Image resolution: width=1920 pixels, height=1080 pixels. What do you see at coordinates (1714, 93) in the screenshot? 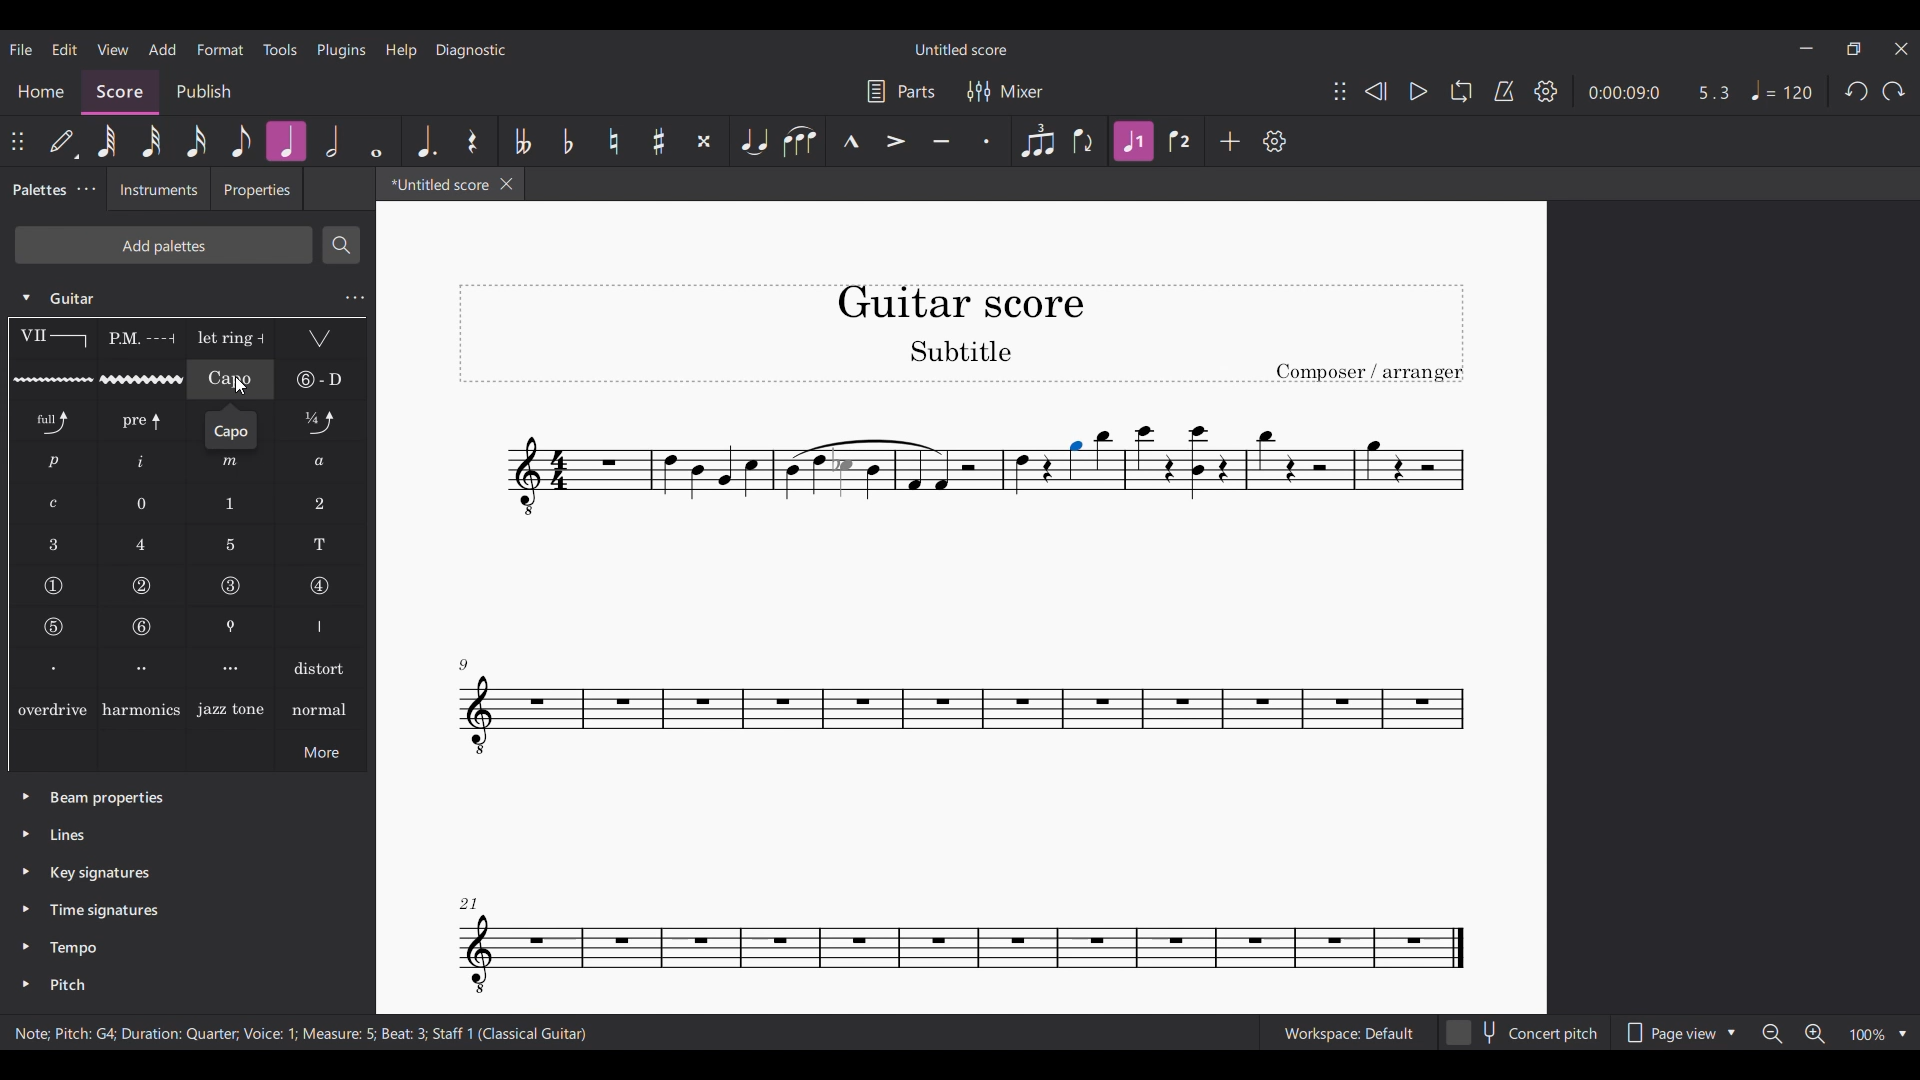
I see `Current ratio` at bounding box center [1714, 93].